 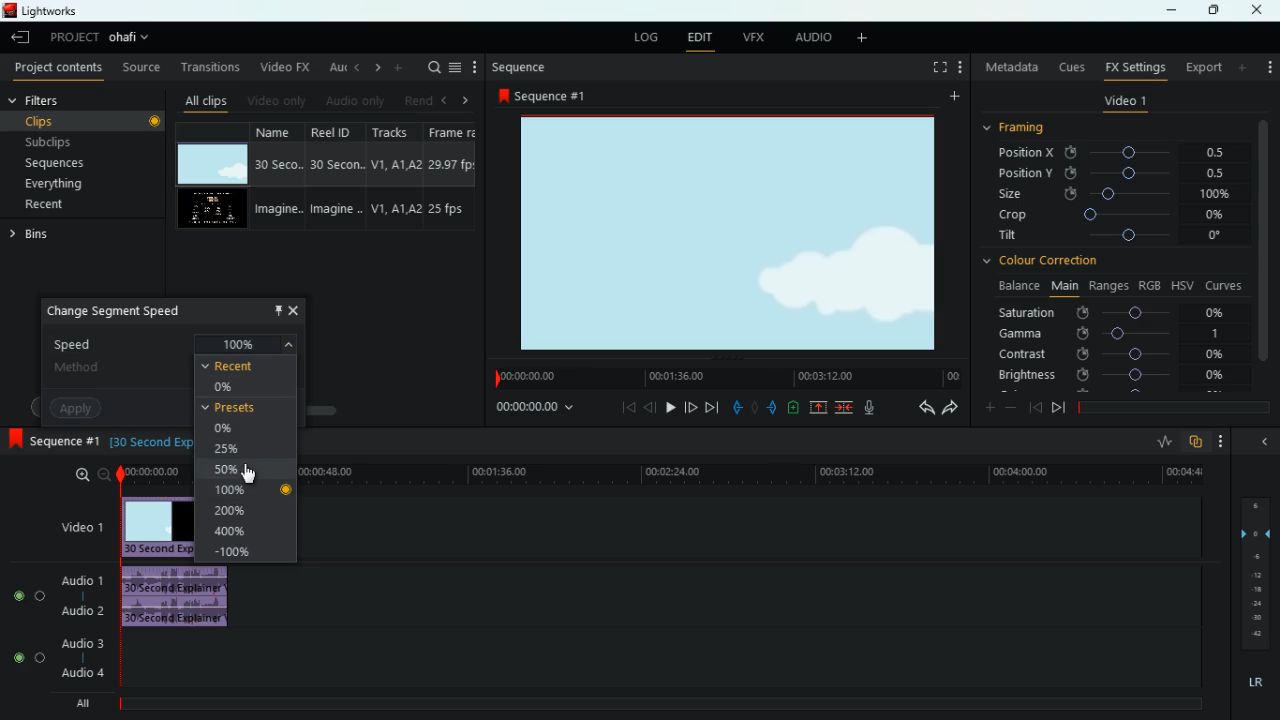 What do you see at coordinates (275, 99) in the screenshot?
I see `video only` at bounding box center [275, 99].